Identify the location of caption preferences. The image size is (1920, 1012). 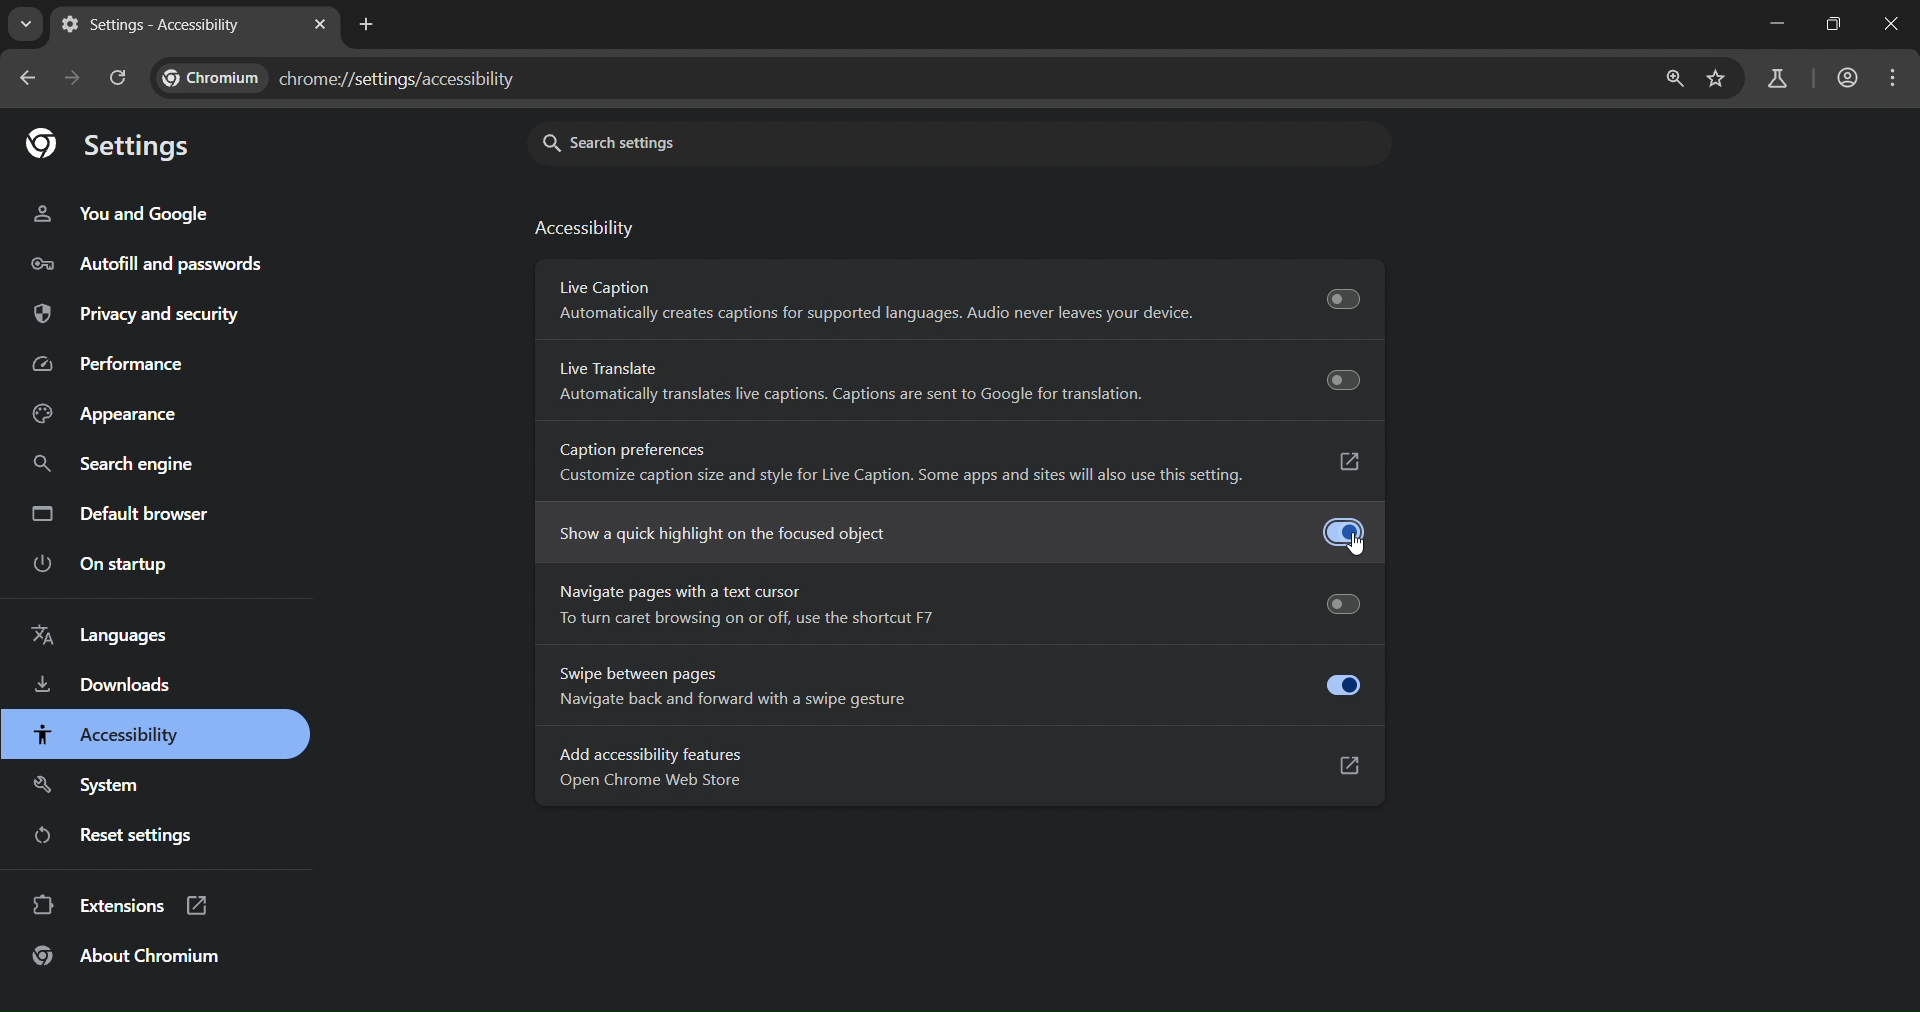
(906, 460).